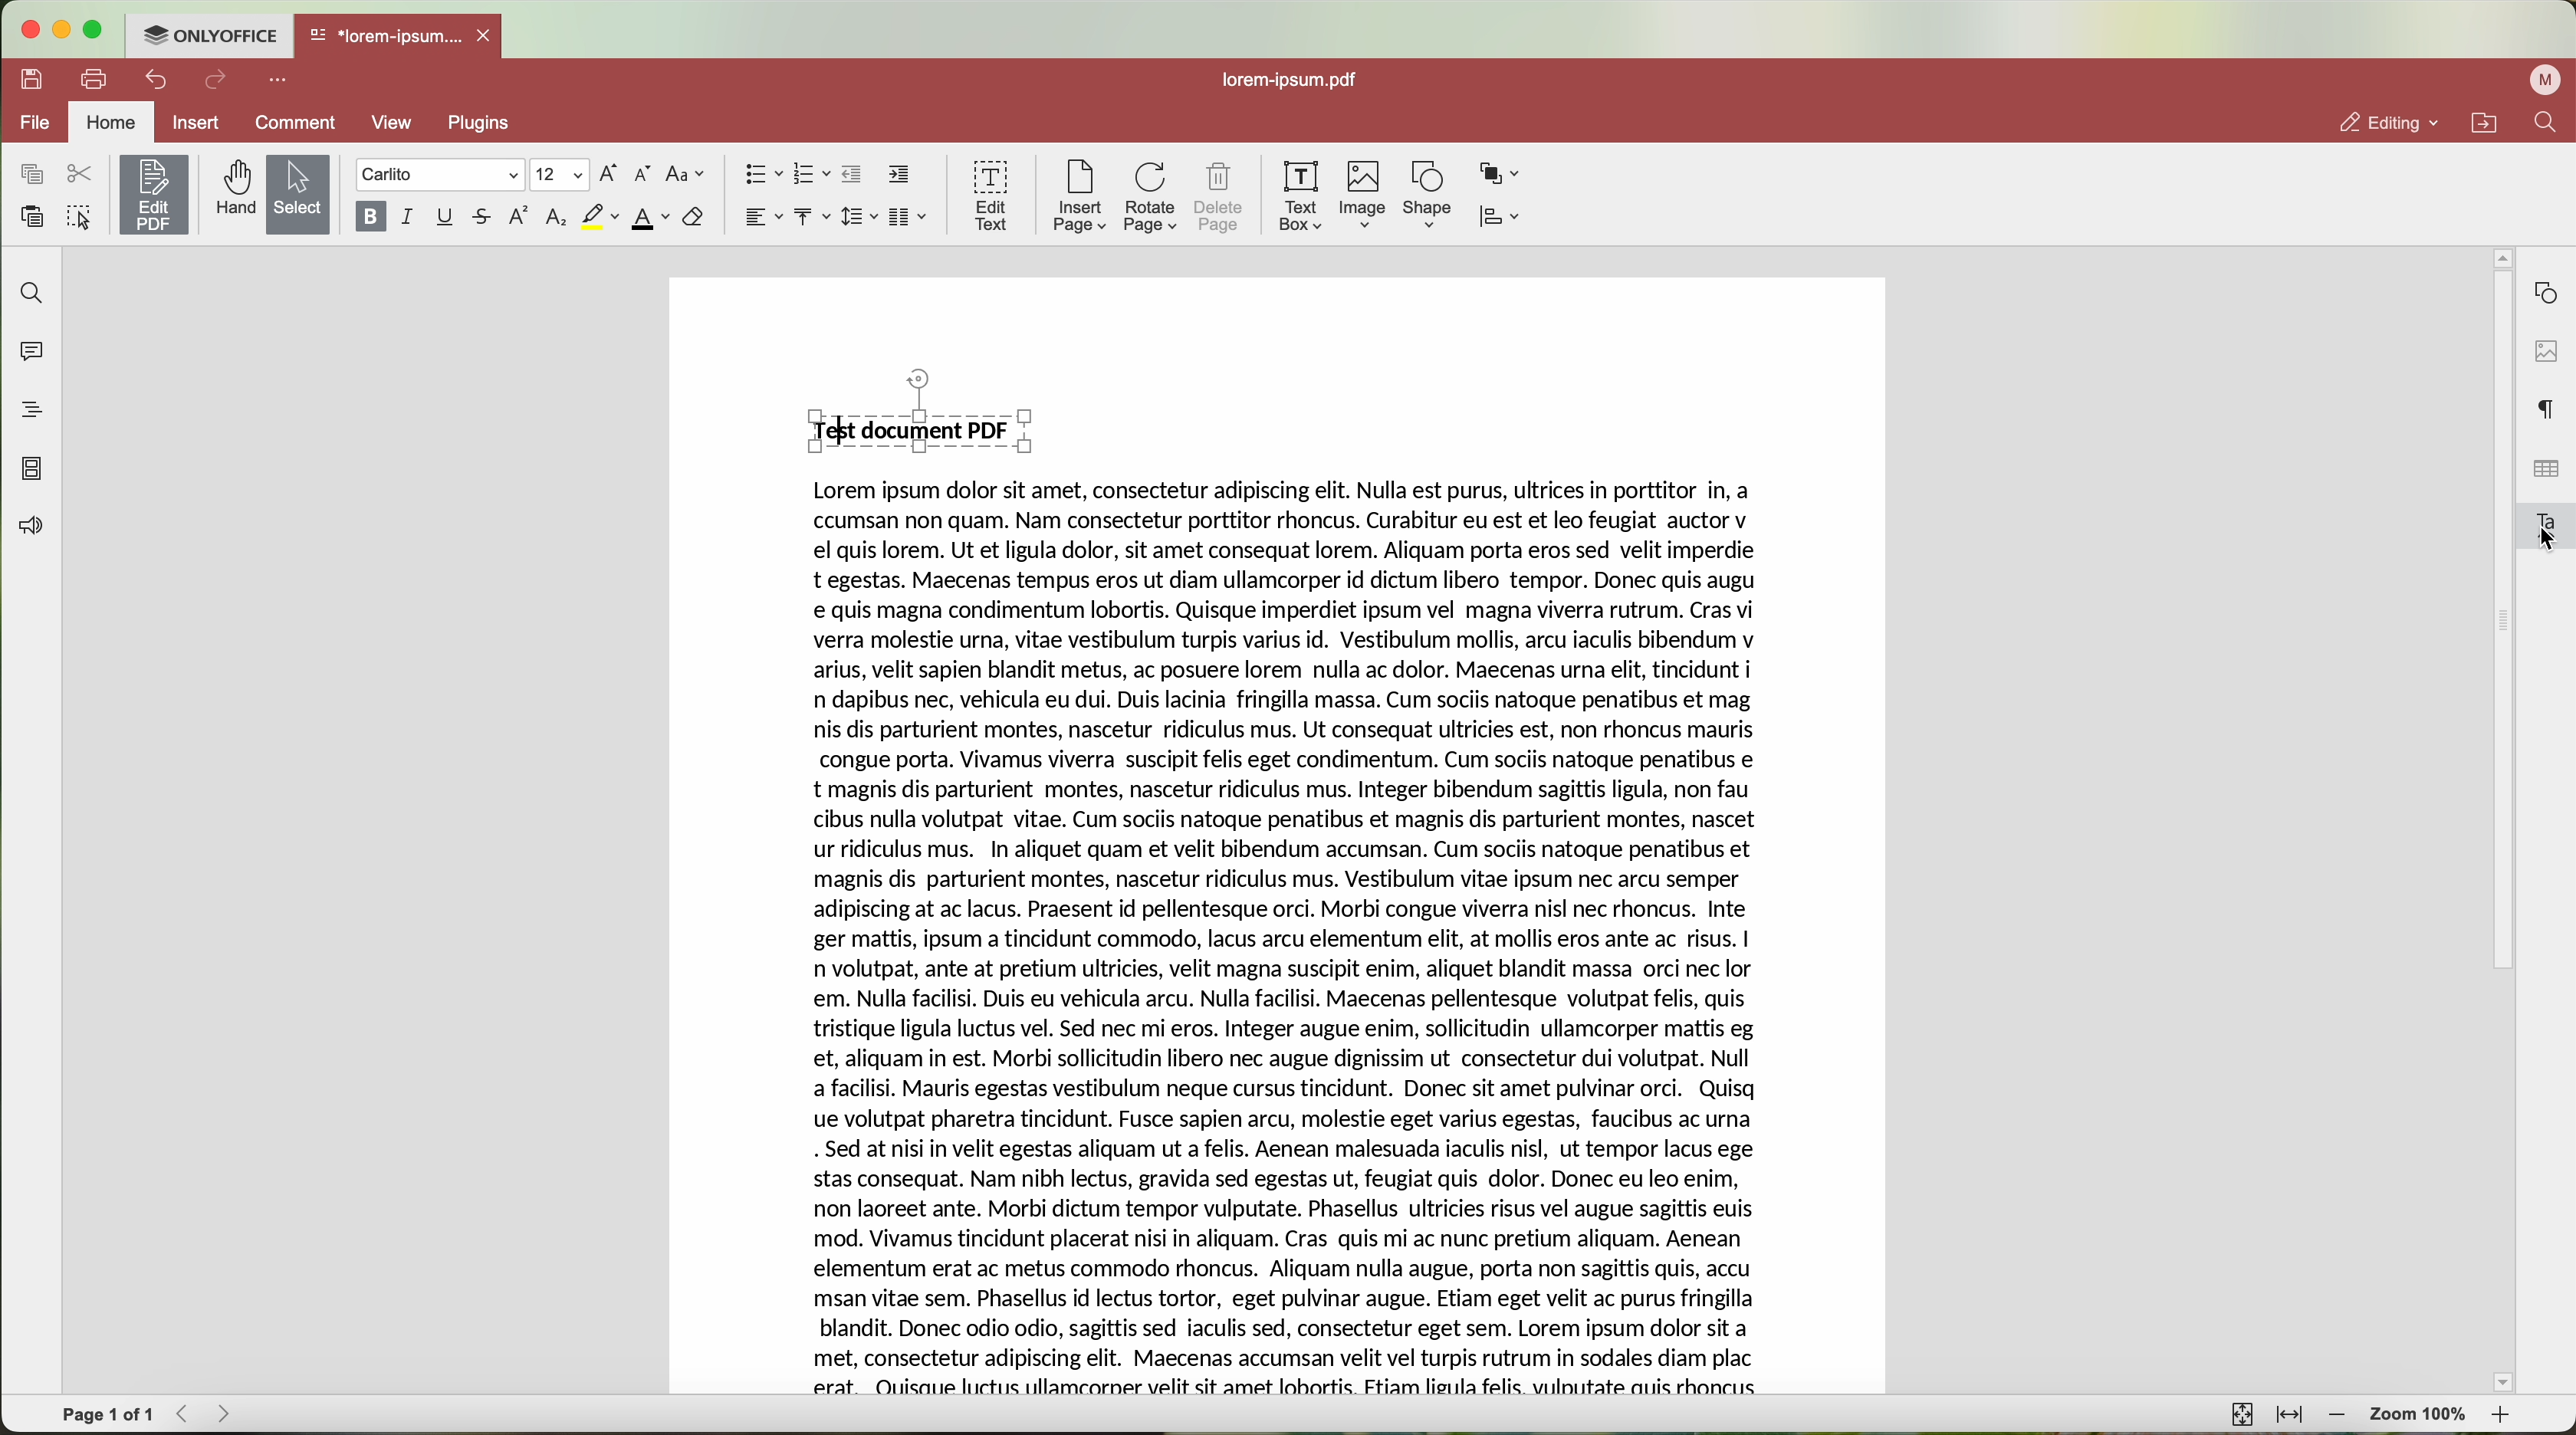  I want to click on editing, so click(2389, 122).